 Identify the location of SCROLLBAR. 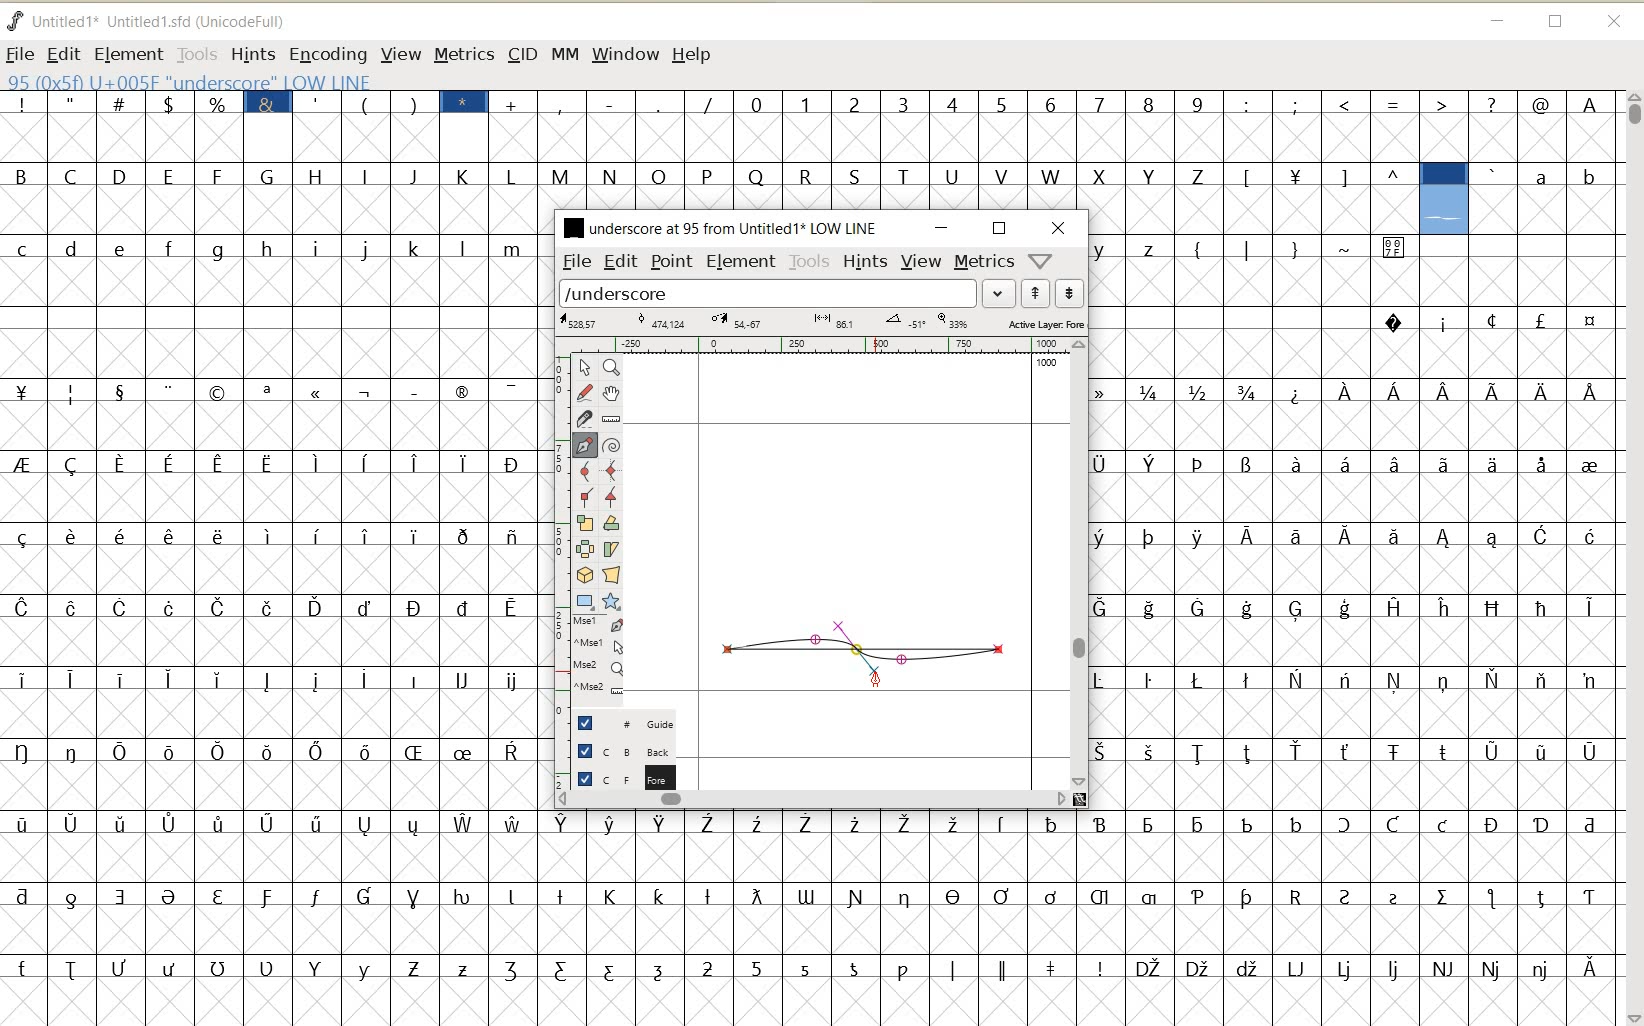
(1080, 564).